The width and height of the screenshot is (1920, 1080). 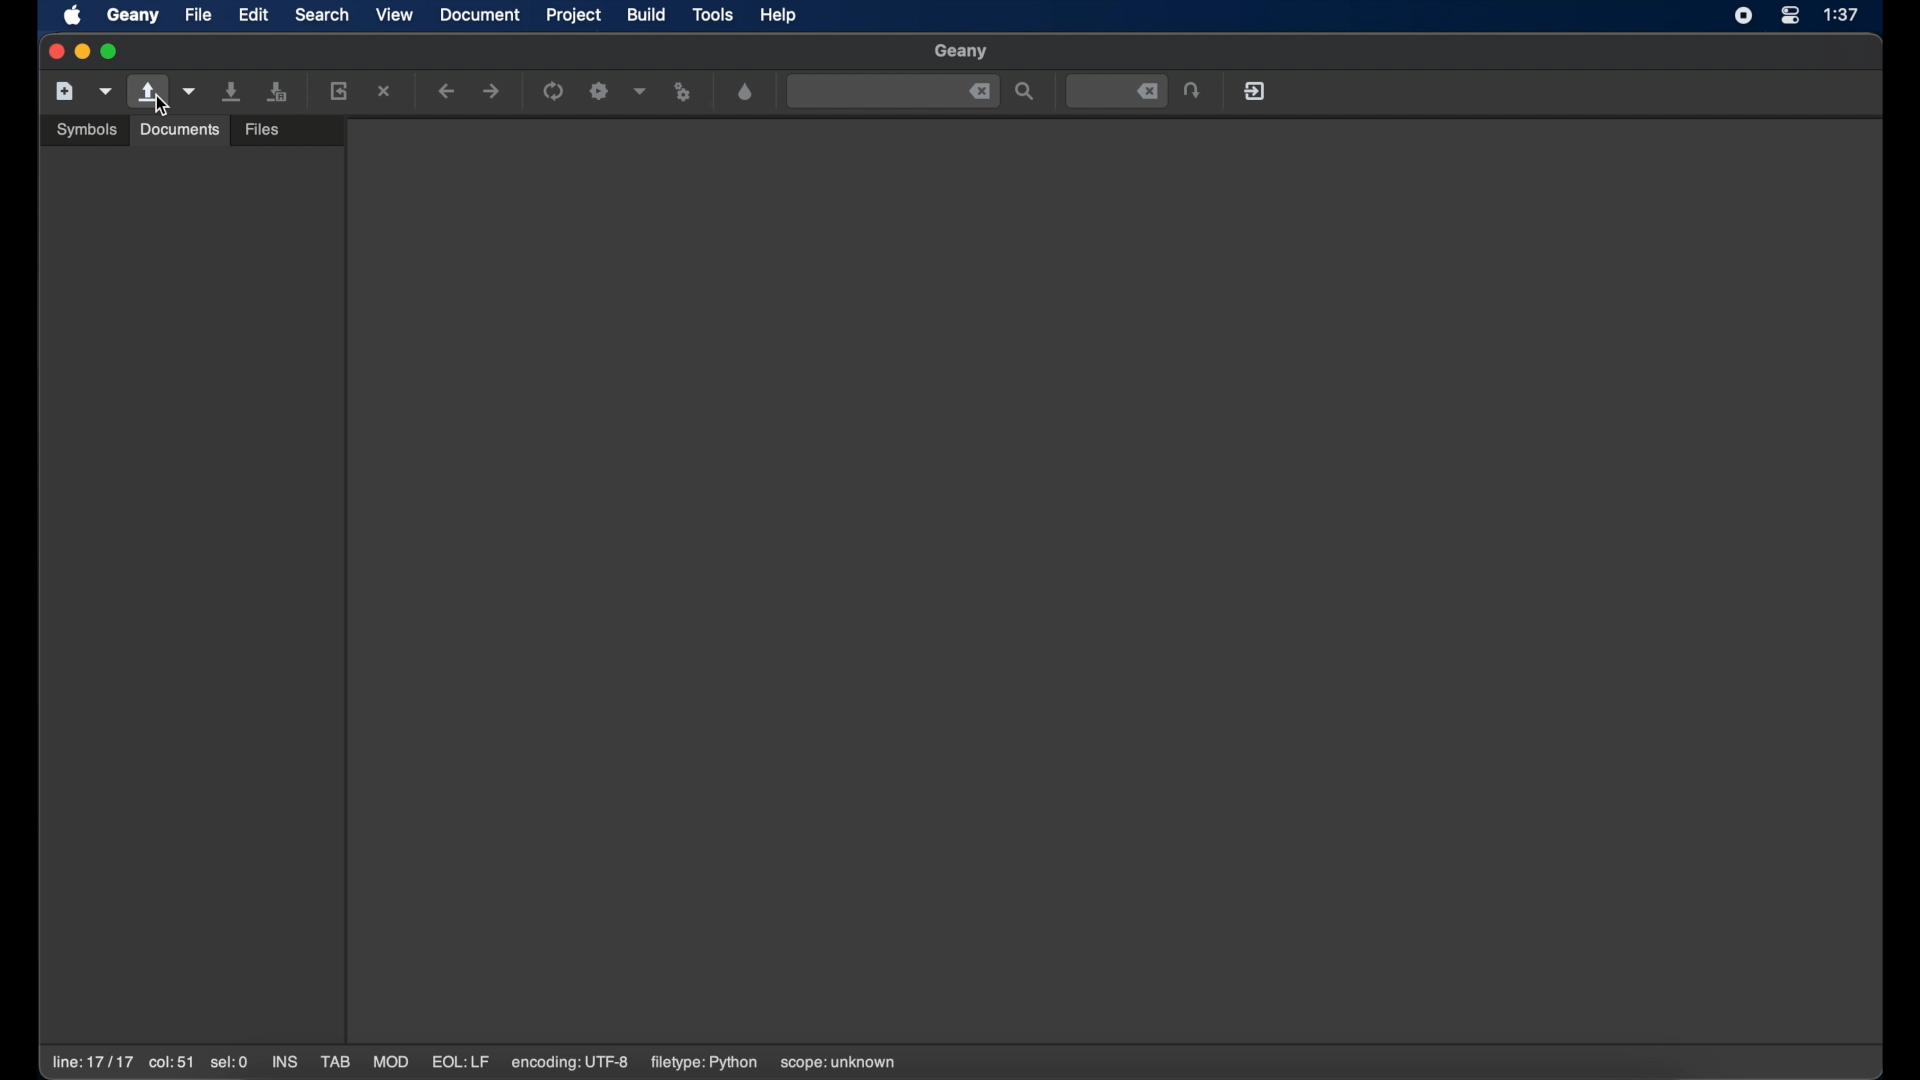 What do you see at coordinates (64, 90) in the screenshot?
I see `new file` at bounding box center [64, 90].